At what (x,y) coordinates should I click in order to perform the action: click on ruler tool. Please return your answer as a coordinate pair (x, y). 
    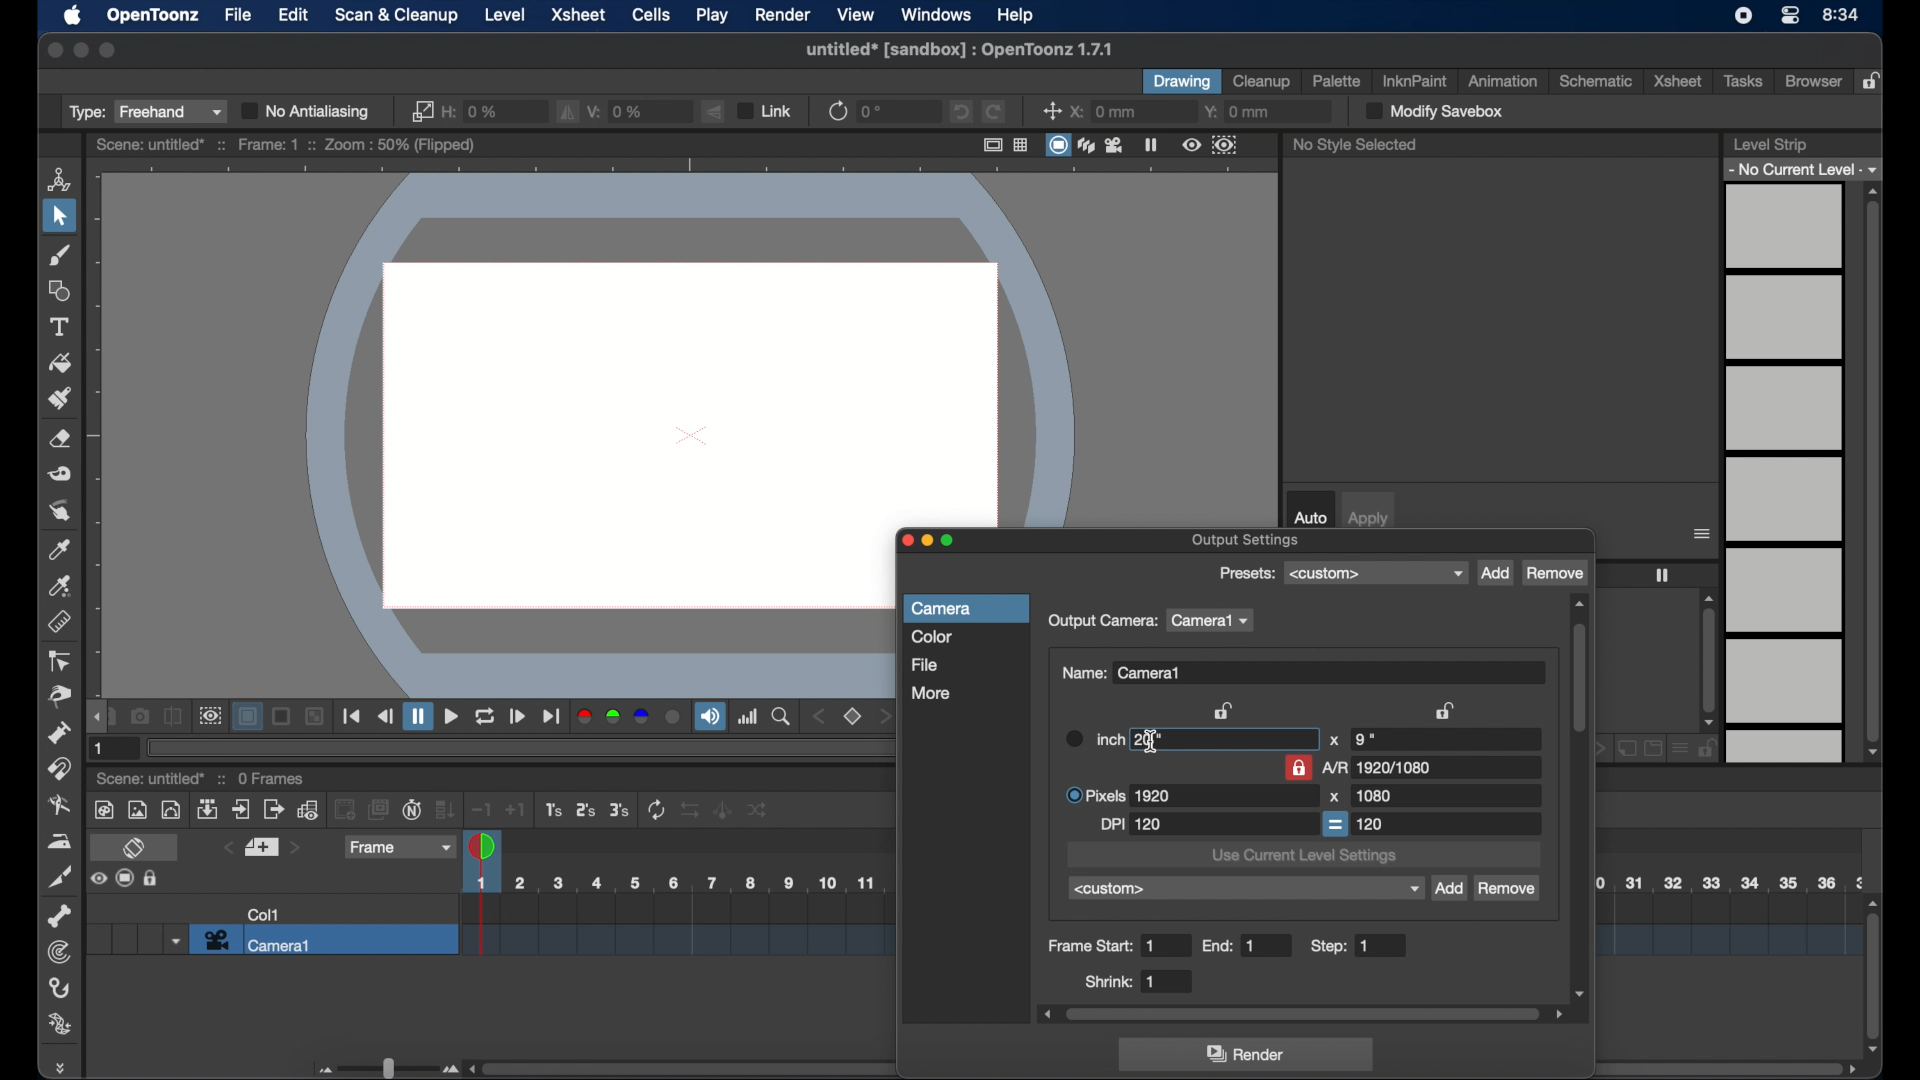
    Looking at the image, I should click on (59, 620).